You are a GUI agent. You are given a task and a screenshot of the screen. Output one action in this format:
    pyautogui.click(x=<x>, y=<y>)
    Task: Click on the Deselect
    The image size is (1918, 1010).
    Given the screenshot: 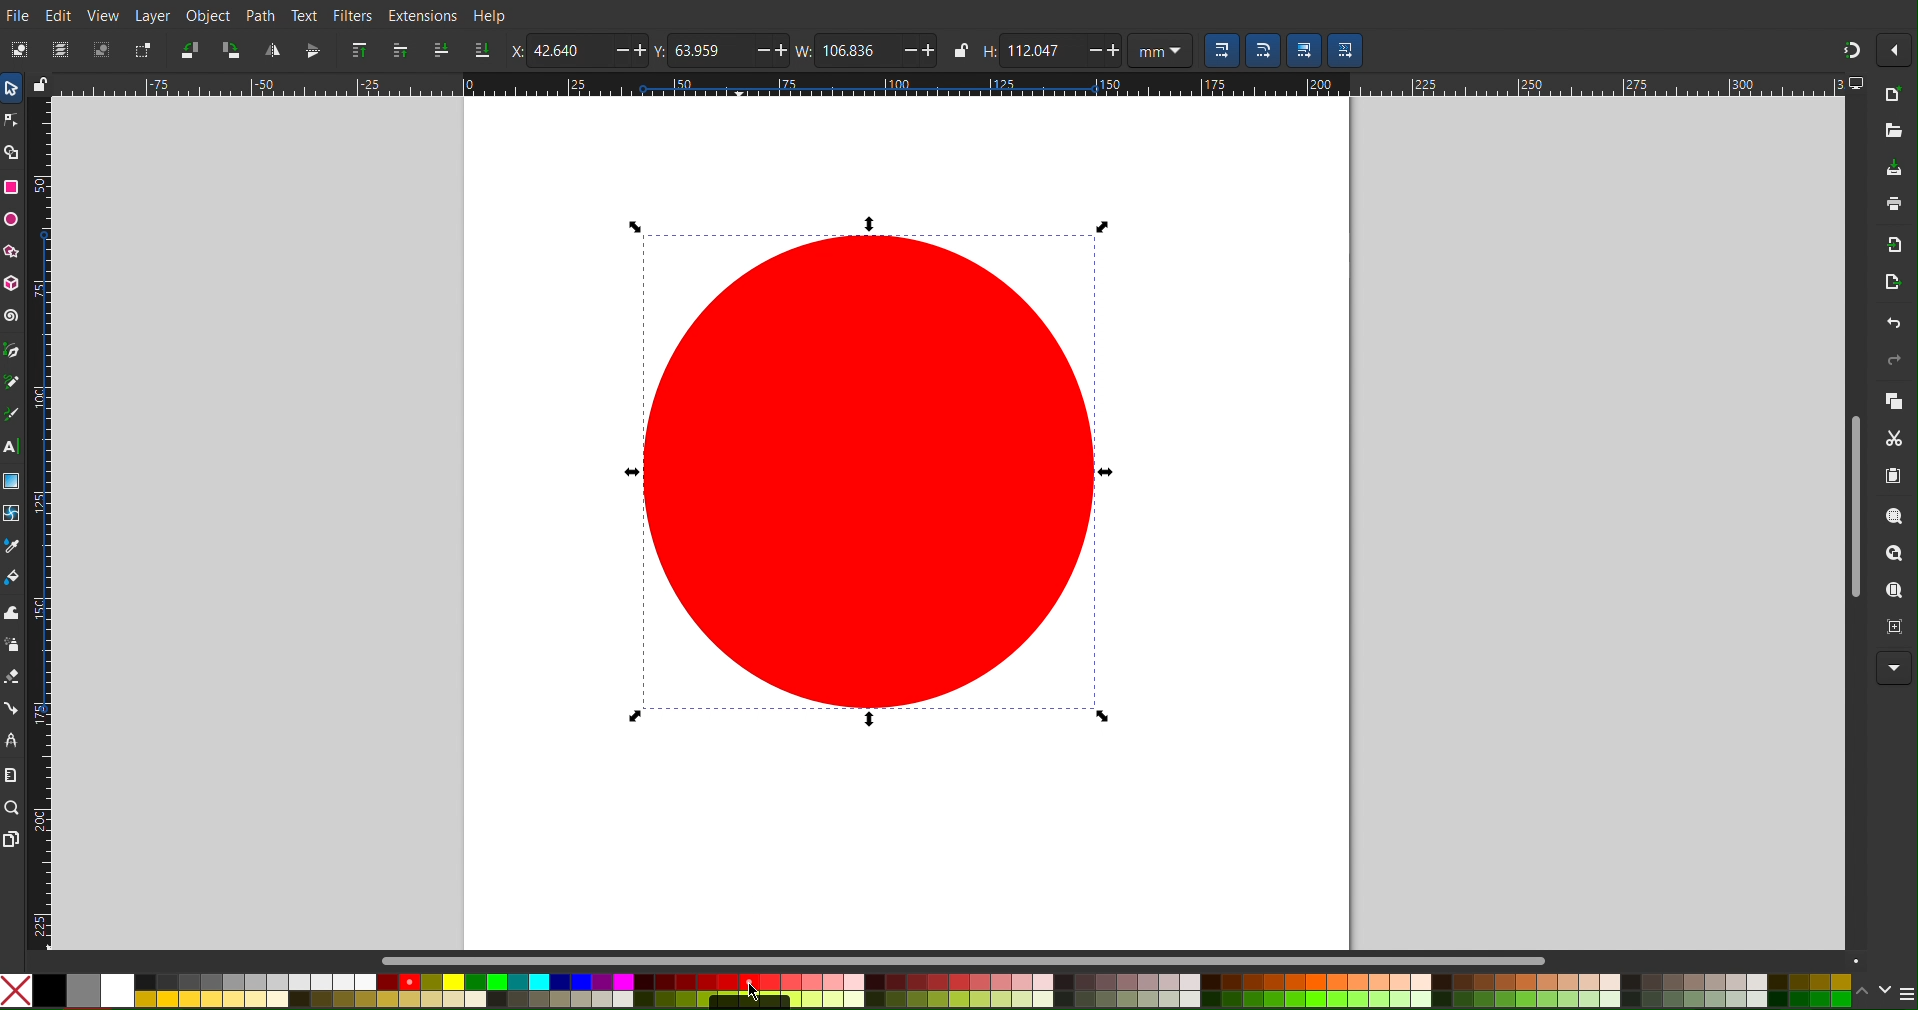 What is the action you would take?
    pyautogui.click(x=104, y=48)
    